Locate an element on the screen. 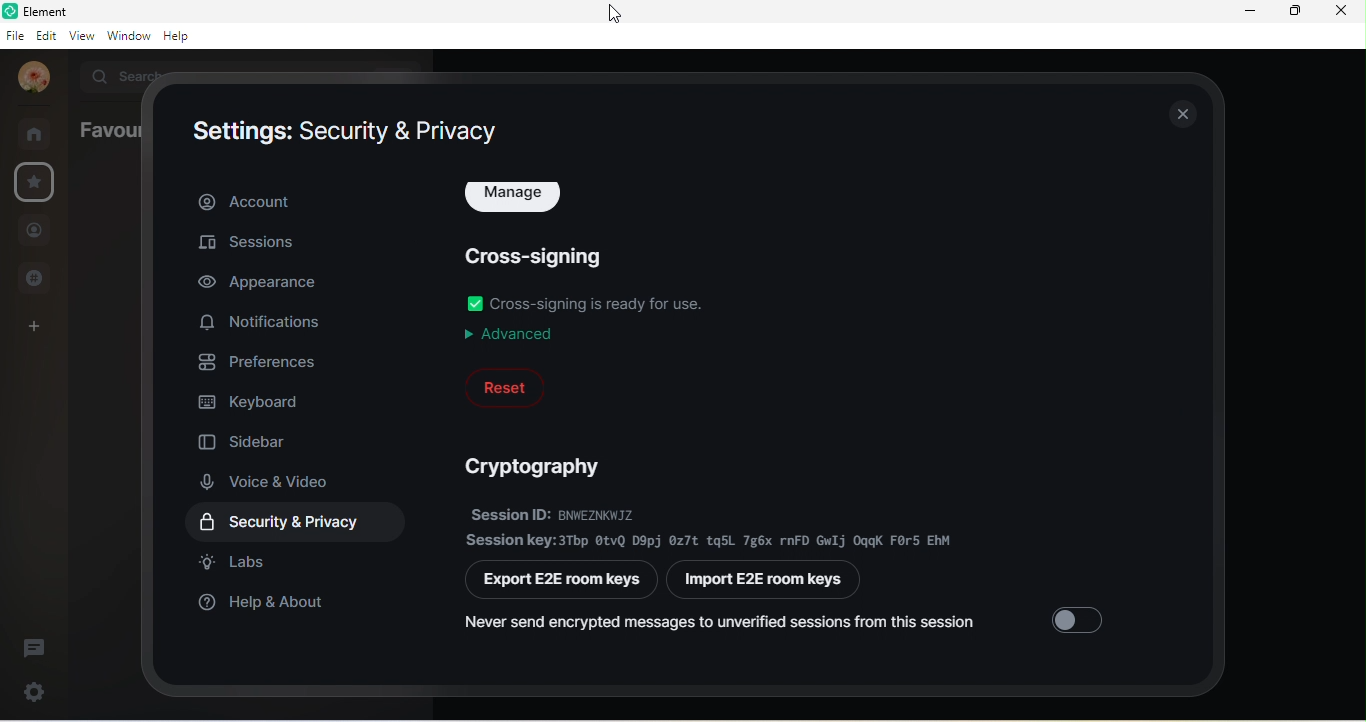 This screenshot has height=722, width=1366. close is located at coordinates (1341, 13).